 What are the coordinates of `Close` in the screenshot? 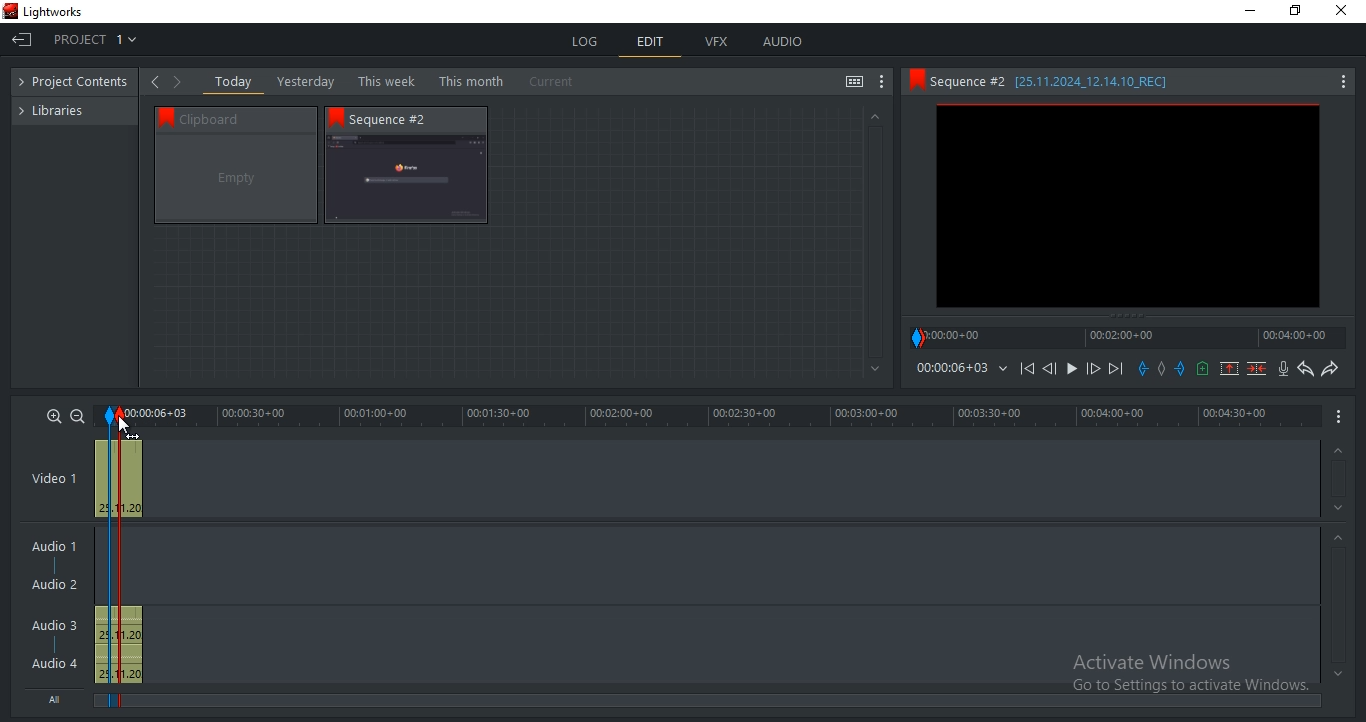 It's located at (1345, 11).